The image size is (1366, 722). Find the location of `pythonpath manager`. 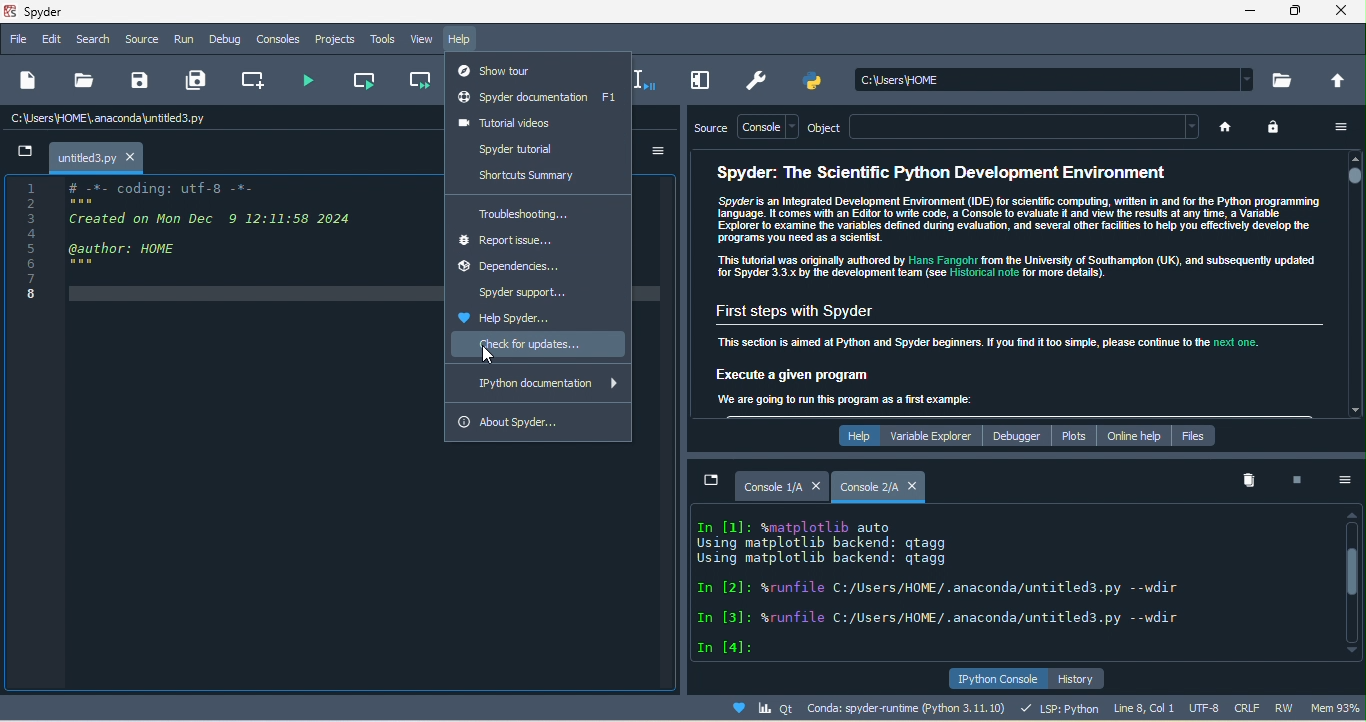

pythonpath manager is located at coordinates (816, 83).